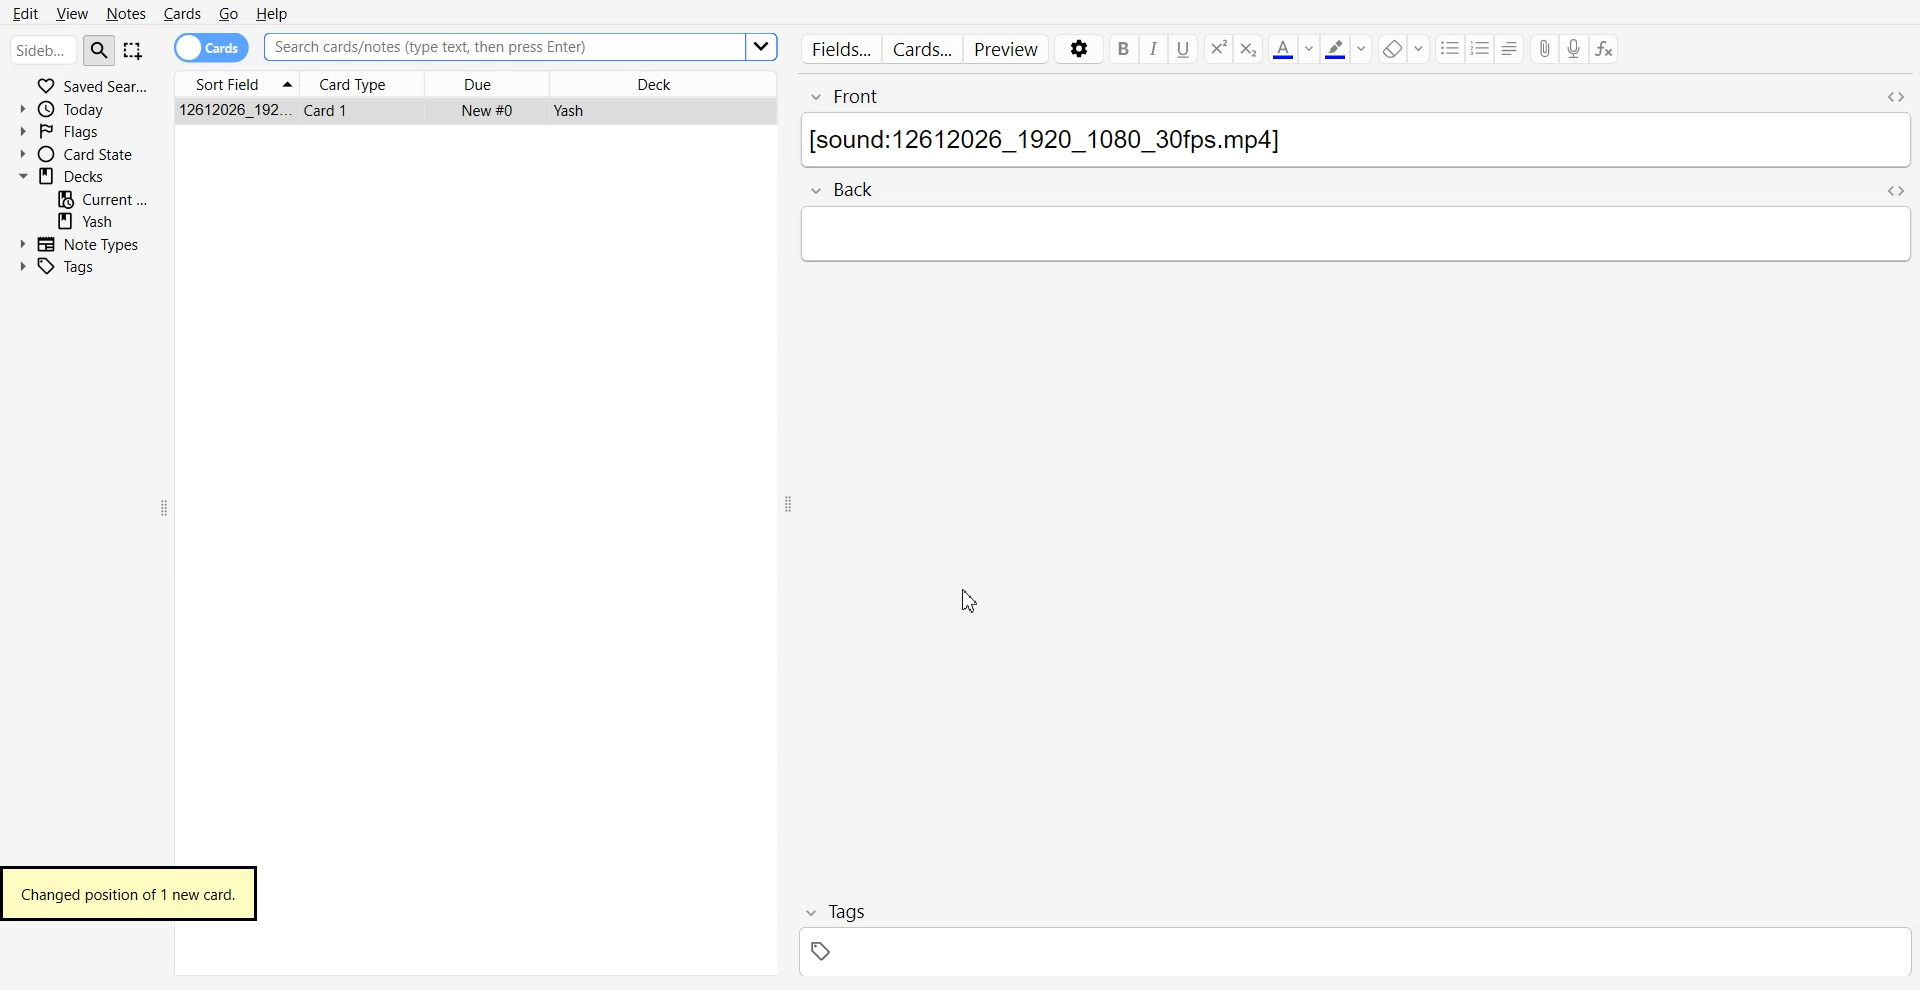 Image resolution: width=1920 pixels, height=990 pixels. I want to click on Changed position of 1 new card, so click(131, 893).